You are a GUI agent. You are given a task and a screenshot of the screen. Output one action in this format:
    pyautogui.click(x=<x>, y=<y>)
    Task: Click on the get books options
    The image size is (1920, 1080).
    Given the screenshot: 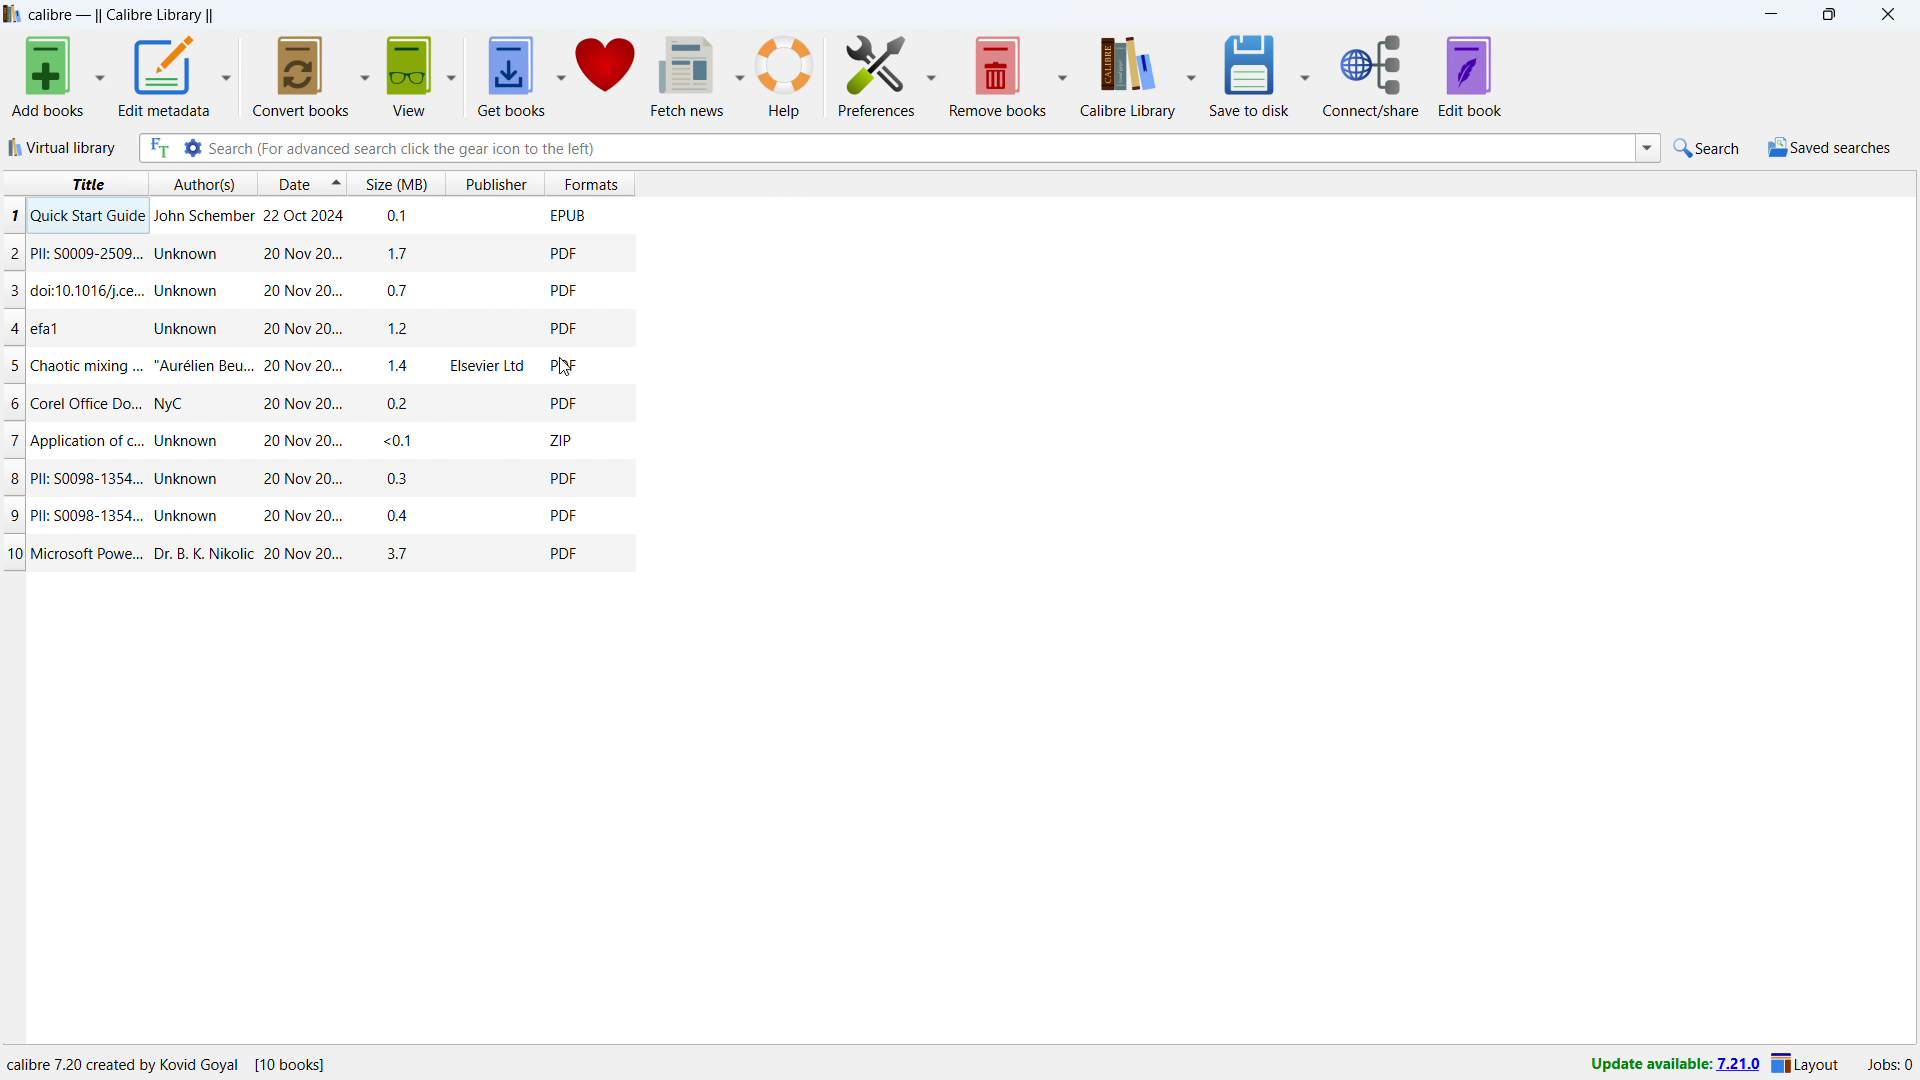 What is the action you would take?
    pyautogui.click(x=560, y=73)
    